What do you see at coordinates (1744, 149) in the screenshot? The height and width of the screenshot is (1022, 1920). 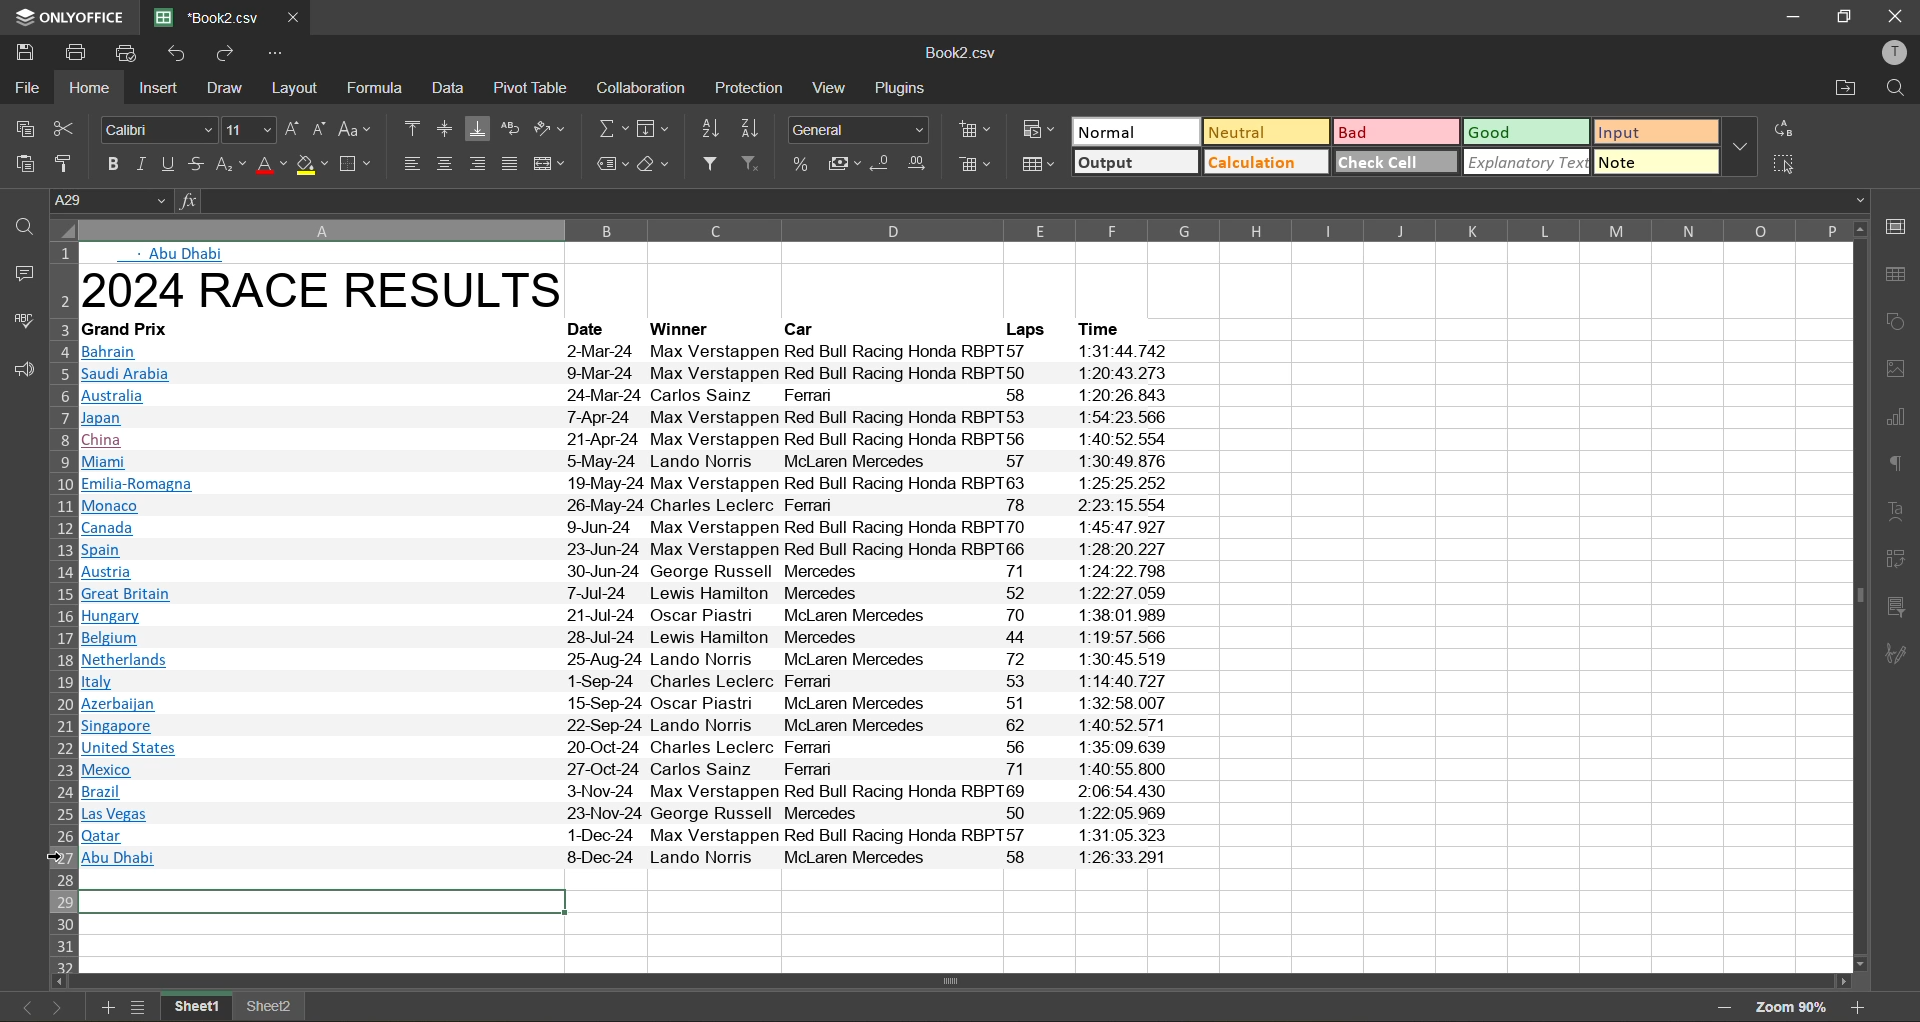 I see `more options` at bounding box center [1744, 149].